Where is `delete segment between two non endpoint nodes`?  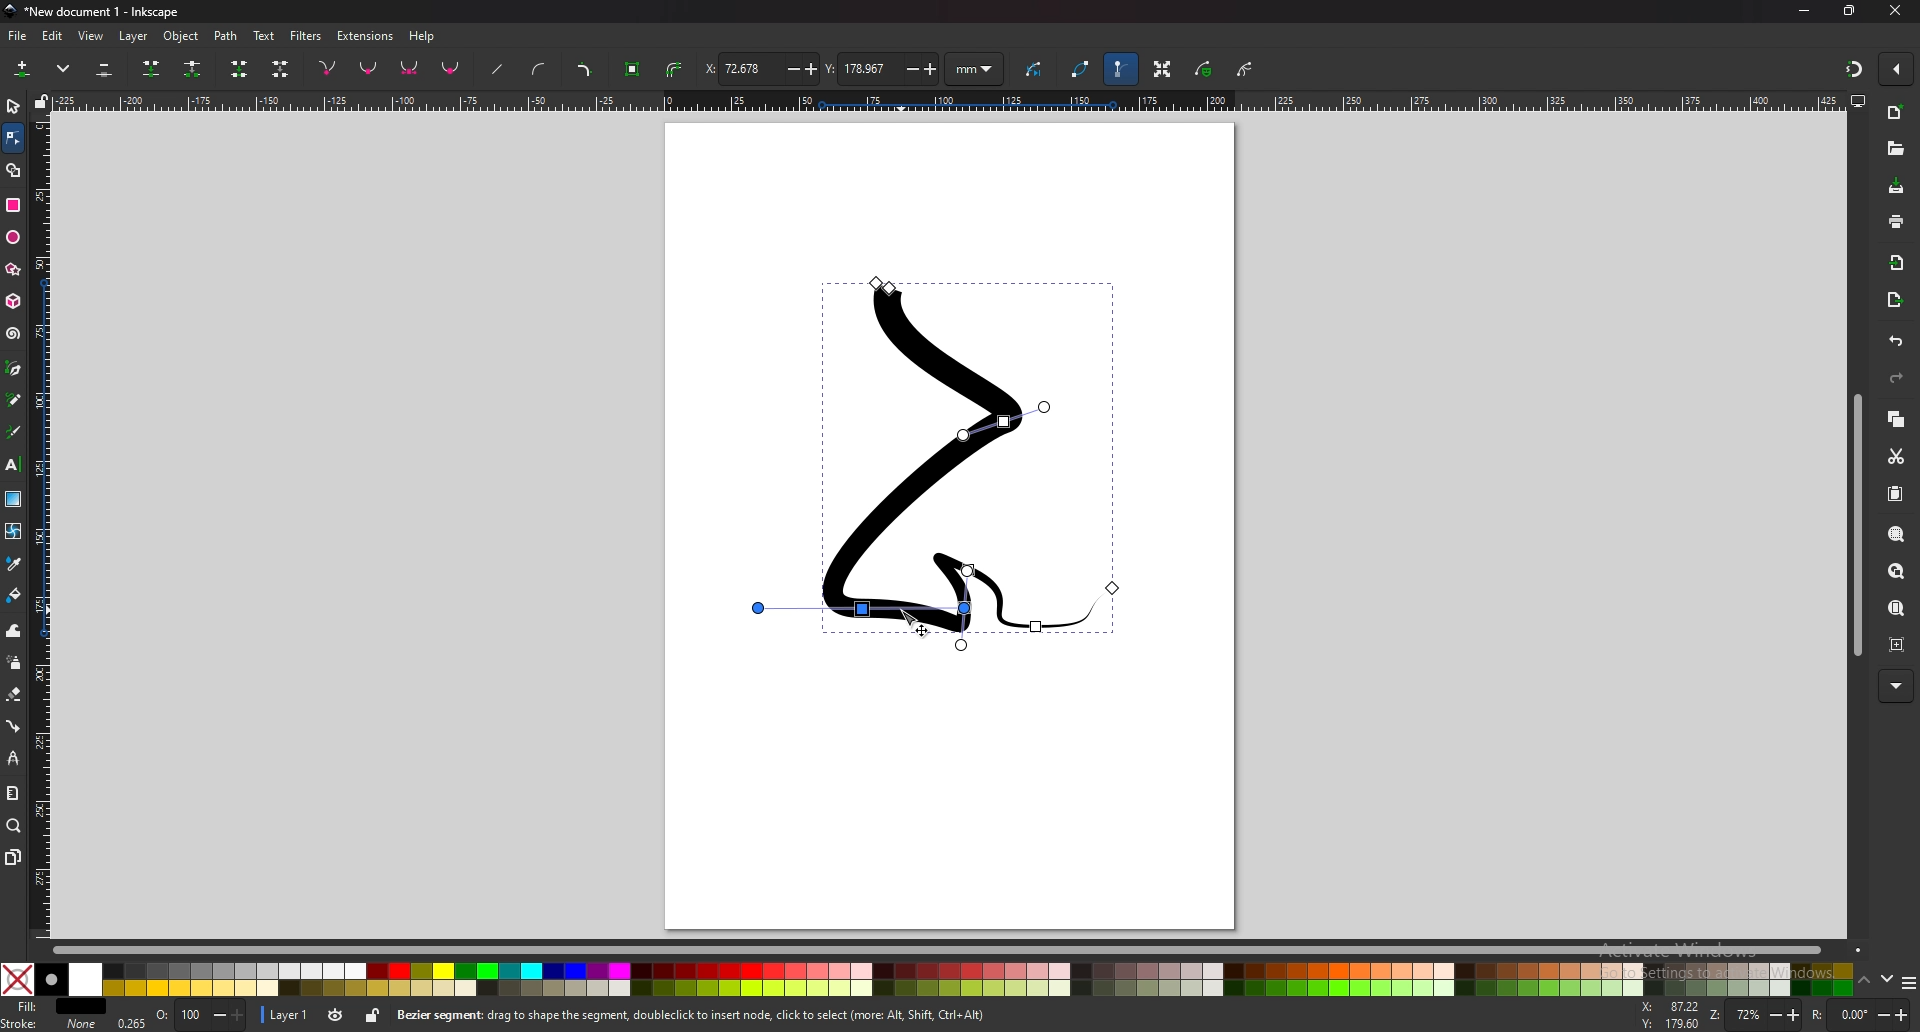 delete segment between two non endpoint nodes is located at coordinates (279, 69).